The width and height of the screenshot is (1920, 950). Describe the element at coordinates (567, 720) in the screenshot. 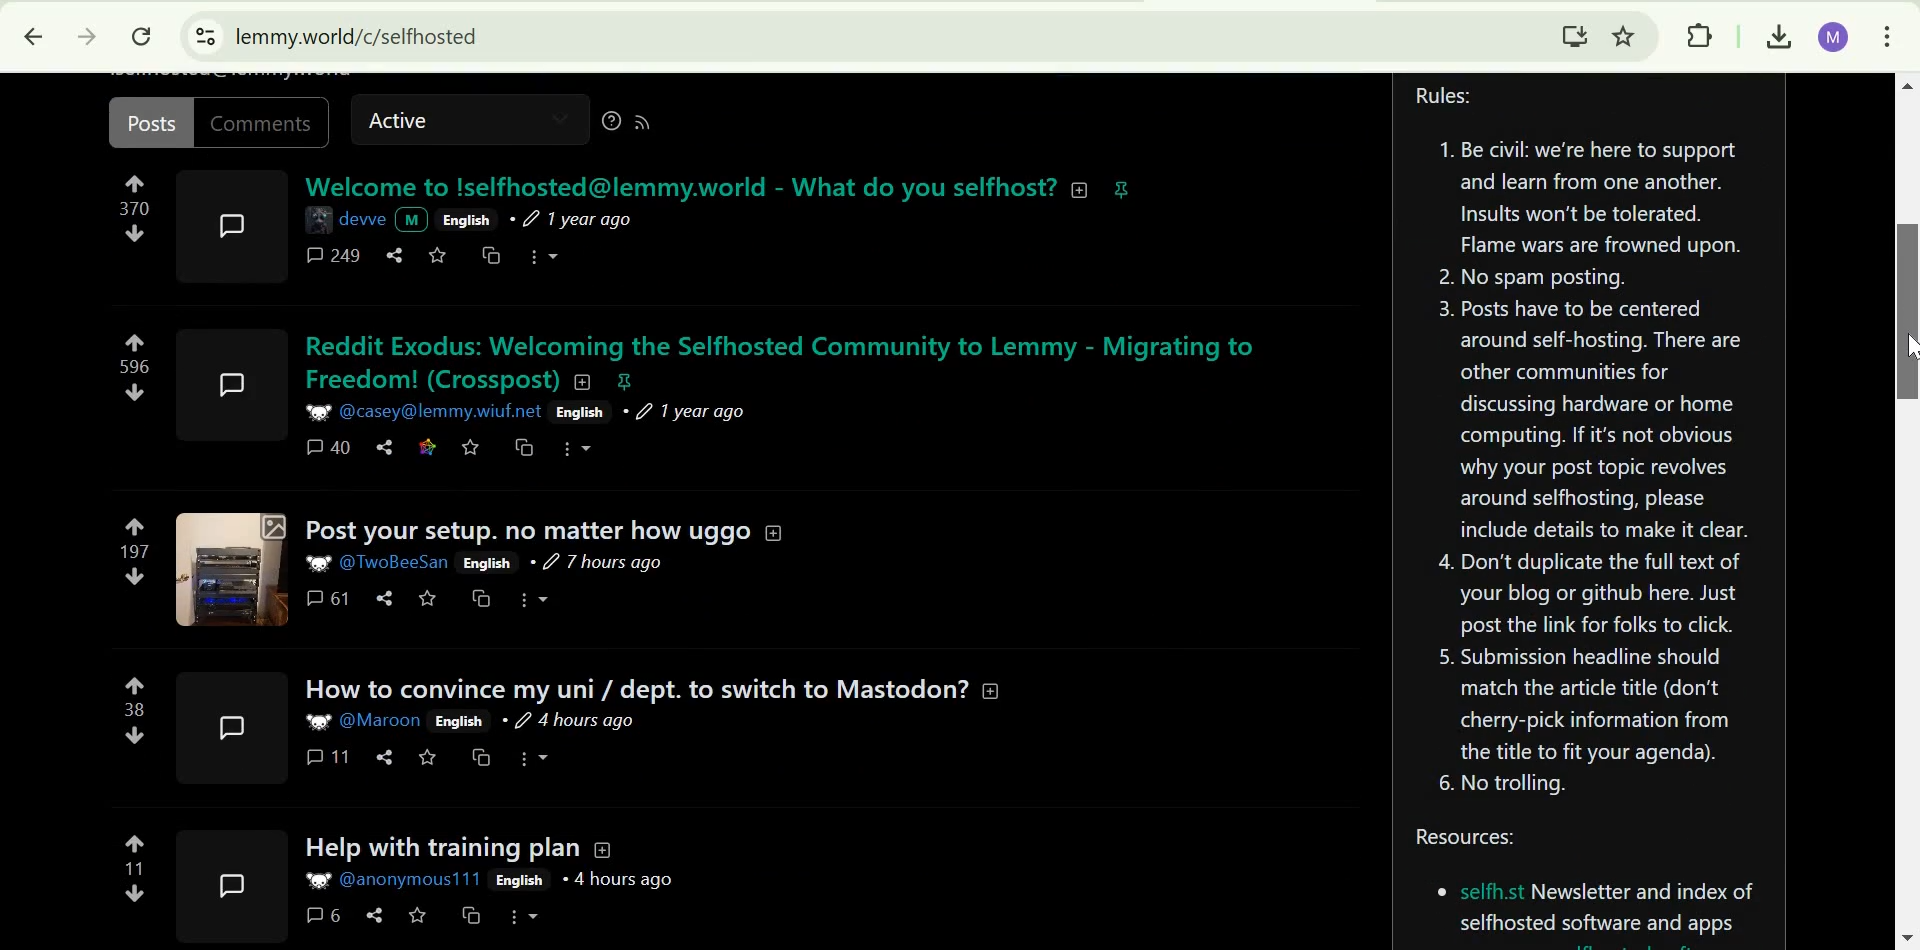

I see `4 hours ago` at that location.